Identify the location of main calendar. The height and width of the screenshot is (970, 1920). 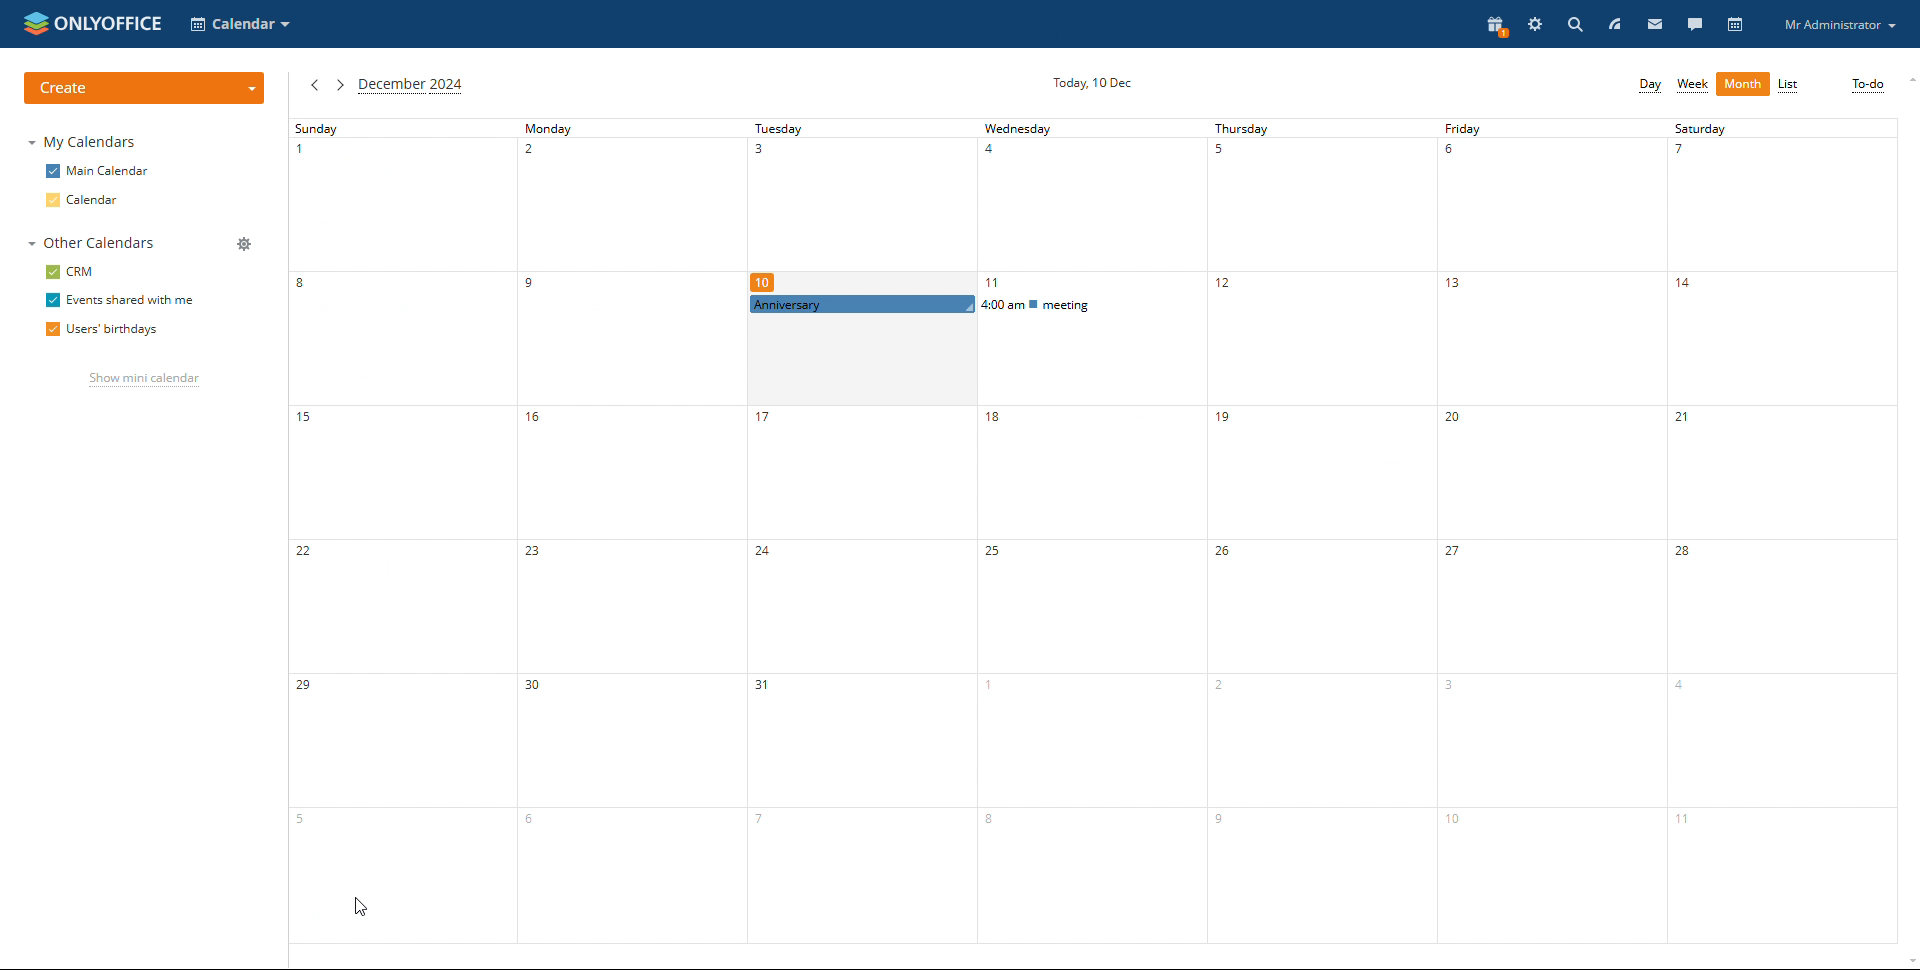
(97, 172).